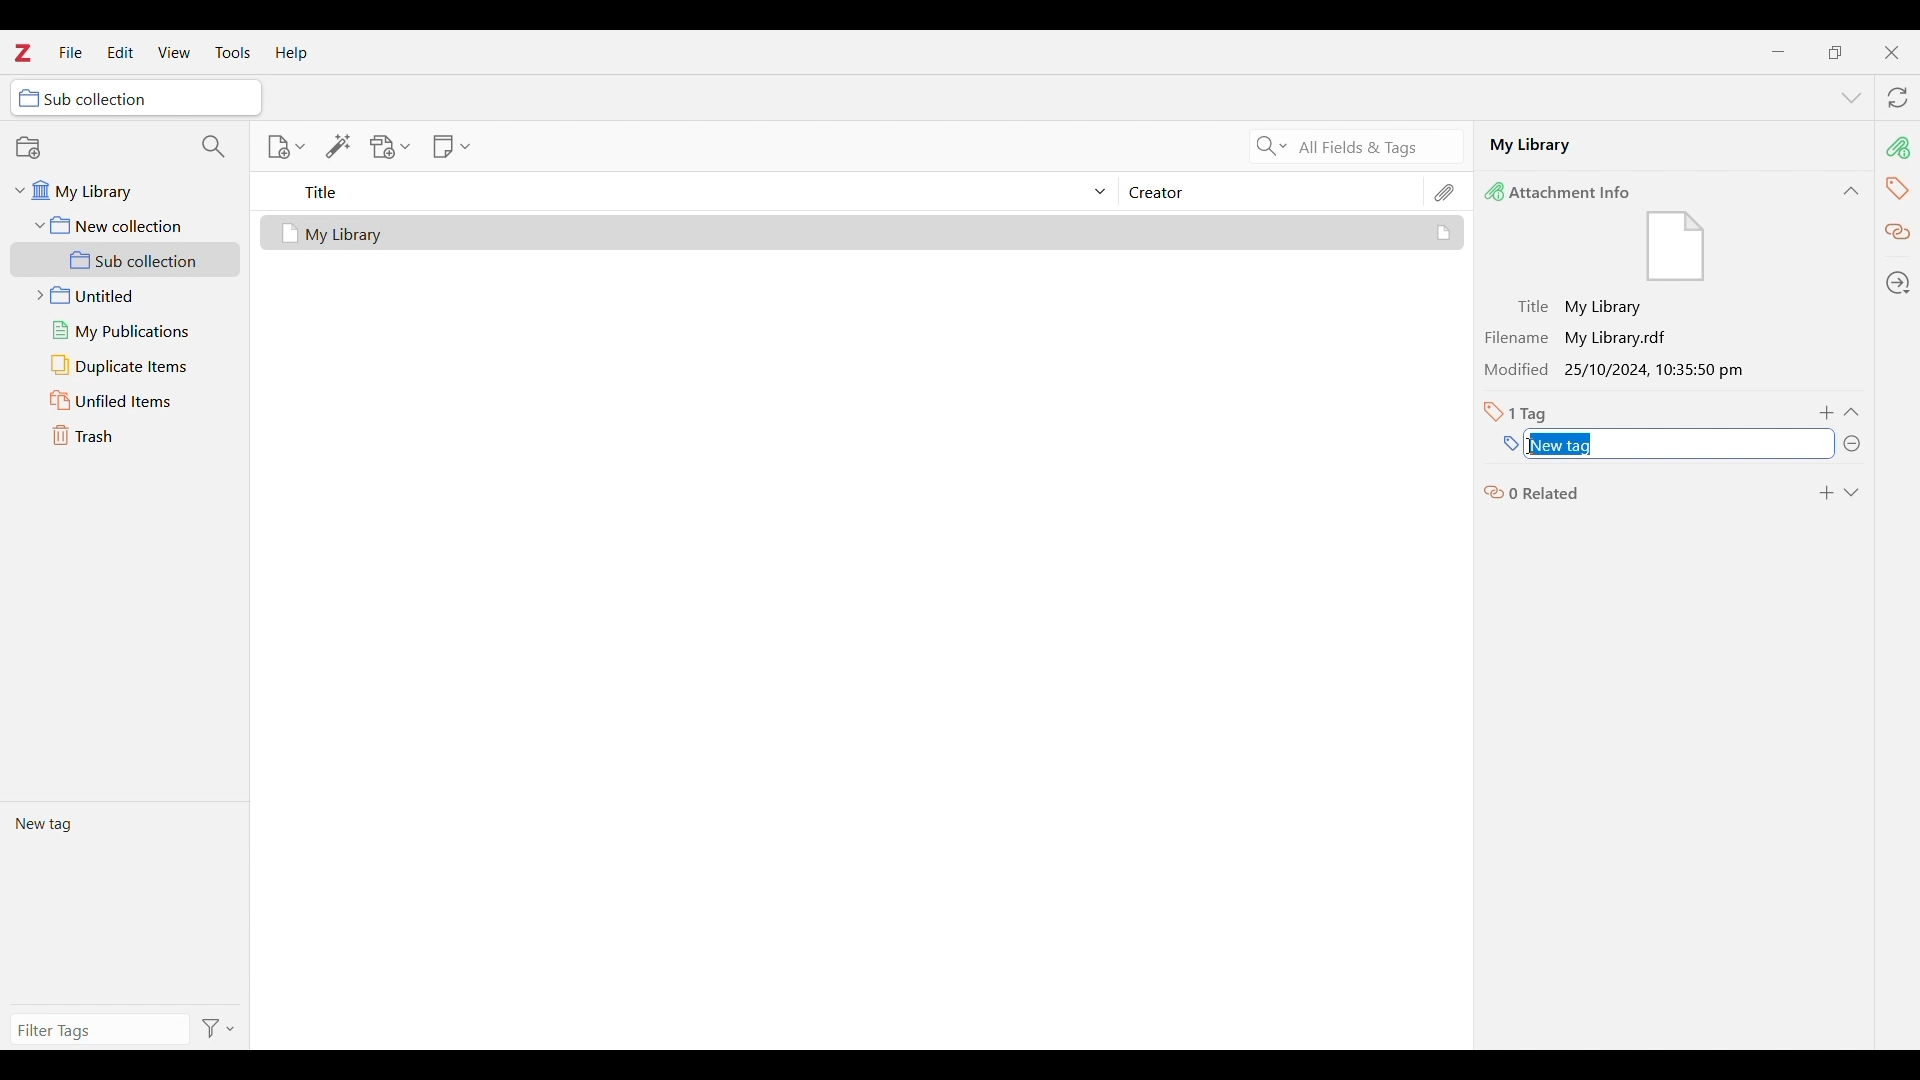  Describe the element at coordinates (1582, 337) in the screenshot. I see `Filename My Library.radt` at that location.